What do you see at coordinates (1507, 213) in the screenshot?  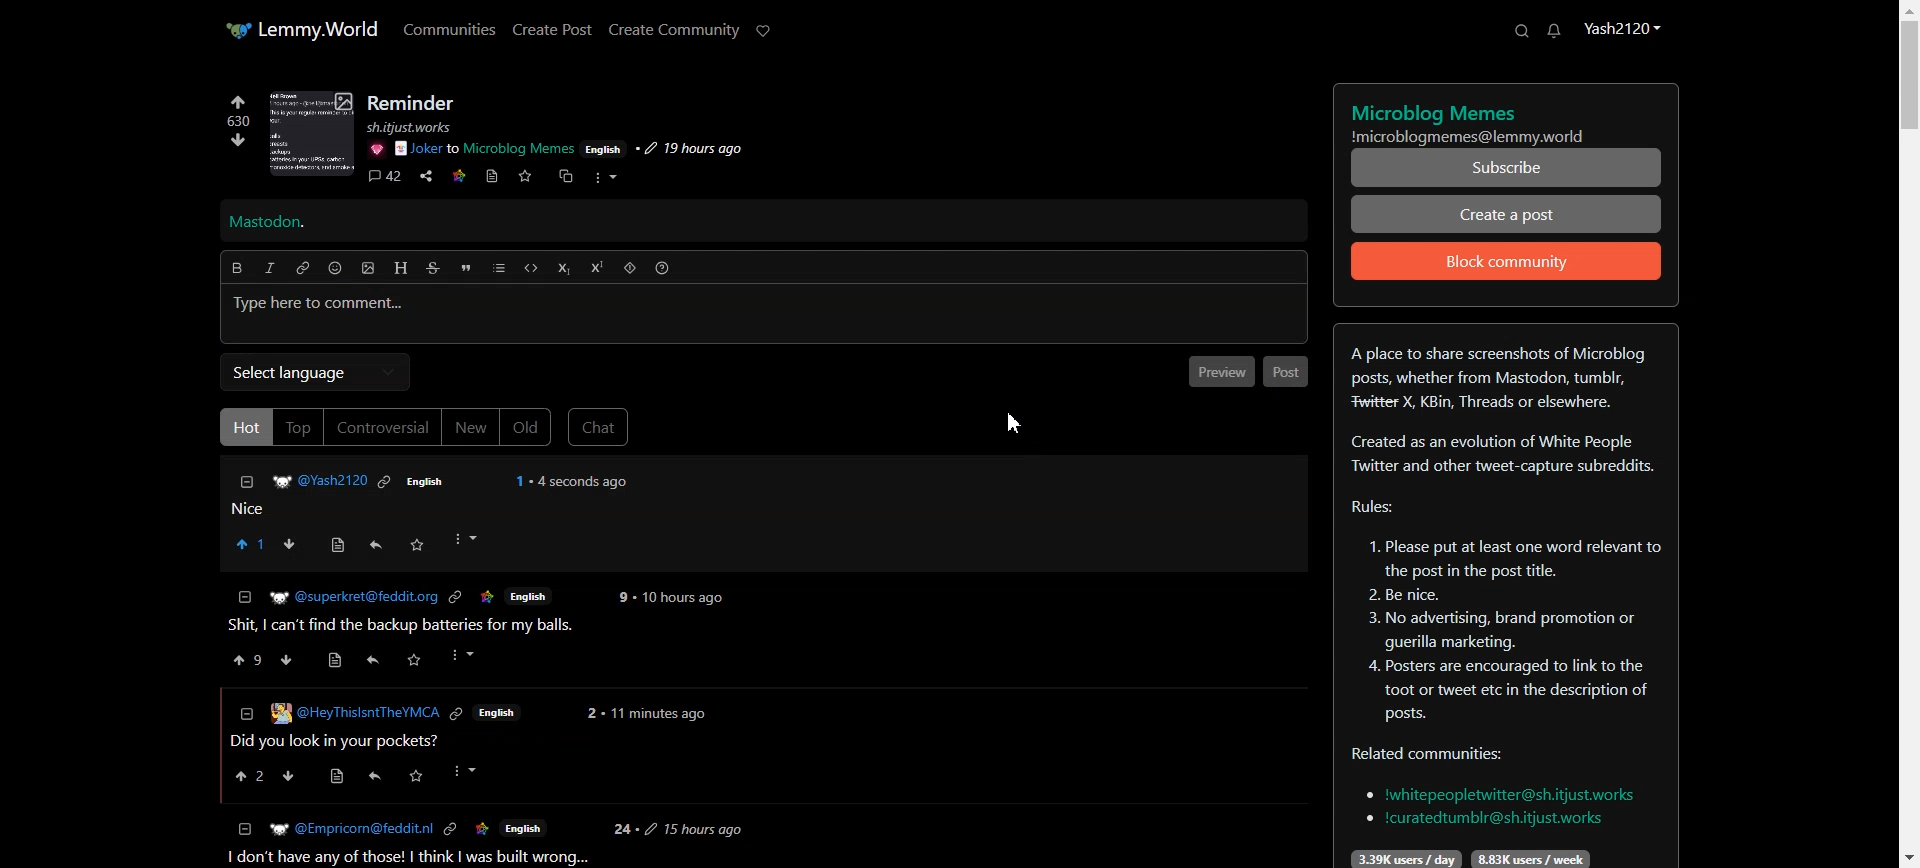 I see `Create a post` at bounding box center [1507, 213].